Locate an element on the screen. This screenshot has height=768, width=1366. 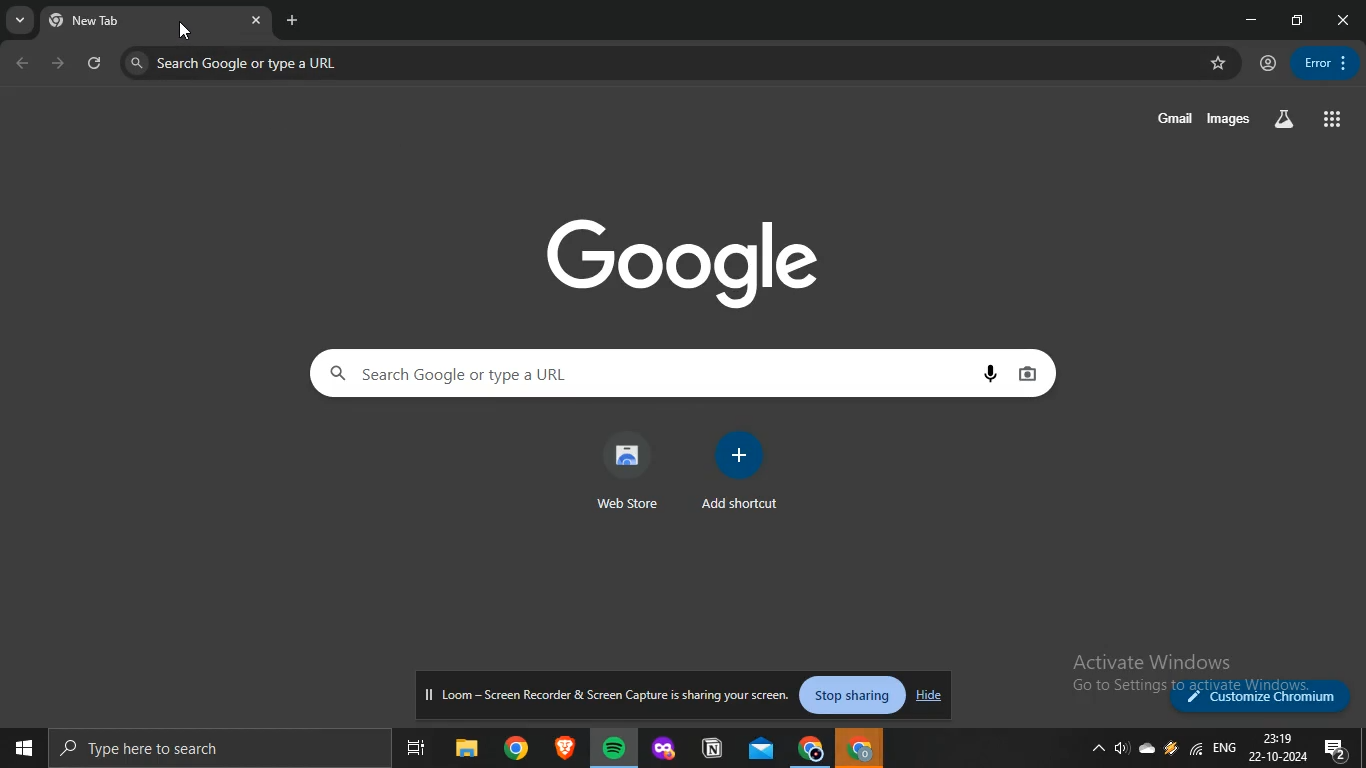
 Hide is located at coordinates (926, 697).